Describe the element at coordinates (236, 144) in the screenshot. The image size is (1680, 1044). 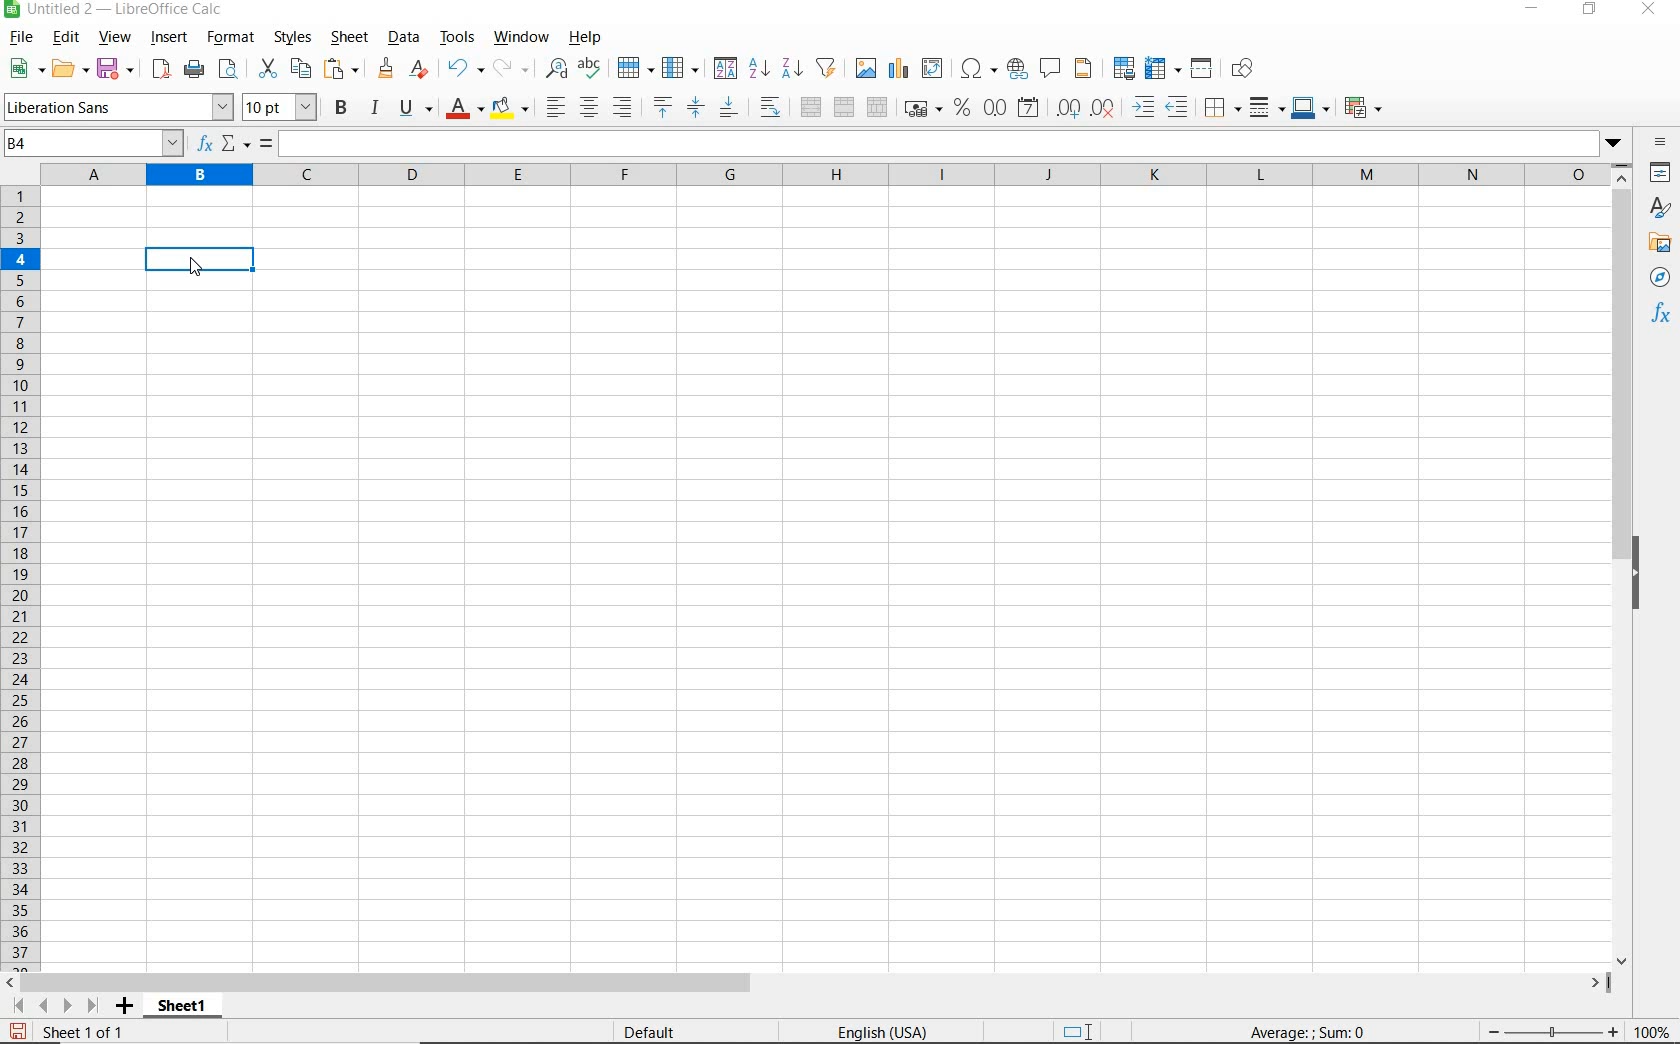
I see `select function` at that location.